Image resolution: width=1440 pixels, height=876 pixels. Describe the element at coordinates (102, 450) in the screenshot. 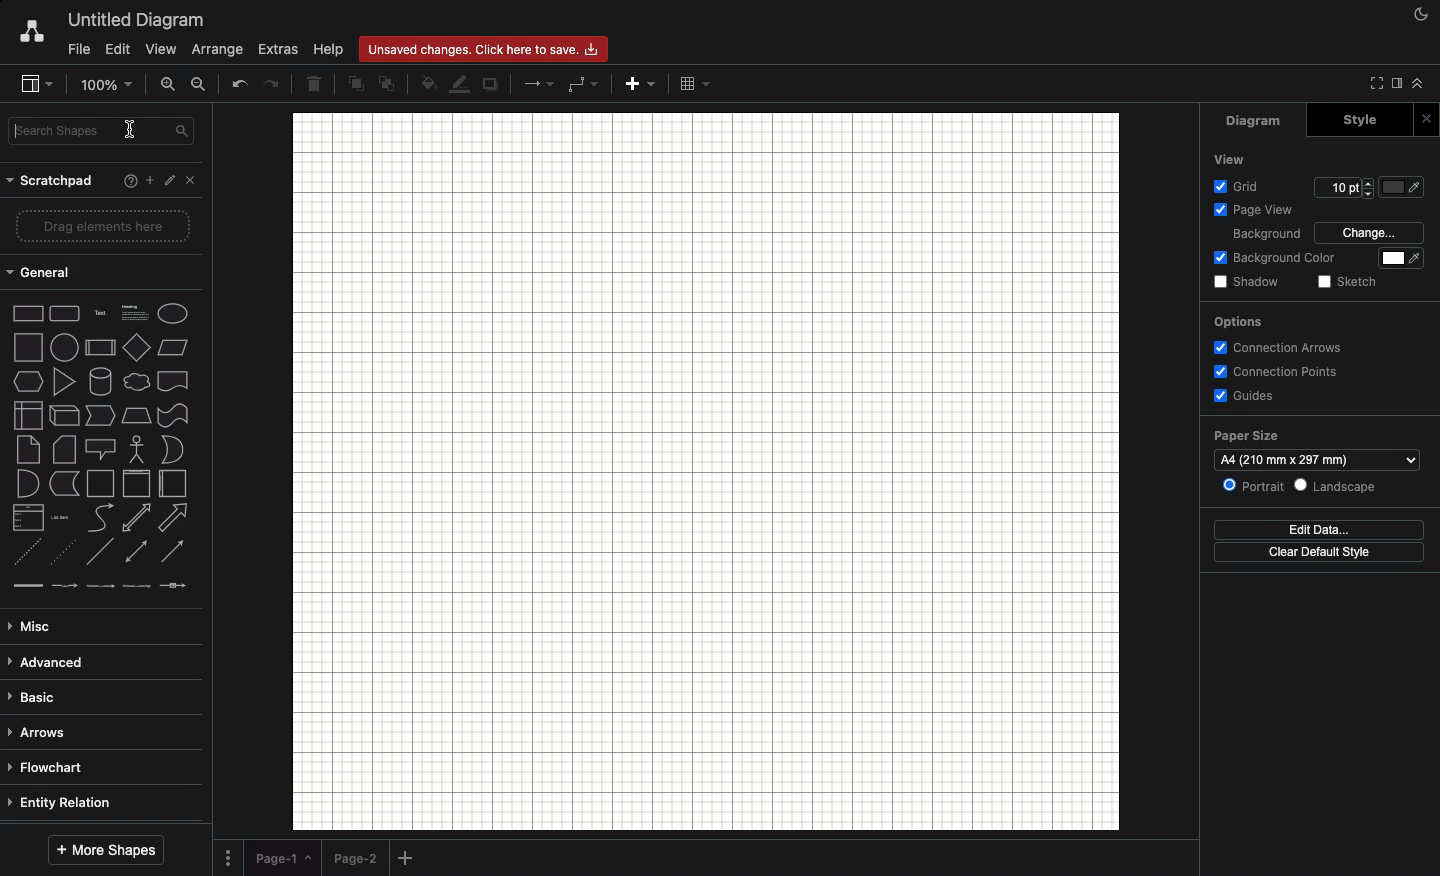

I see `shape` at that location.